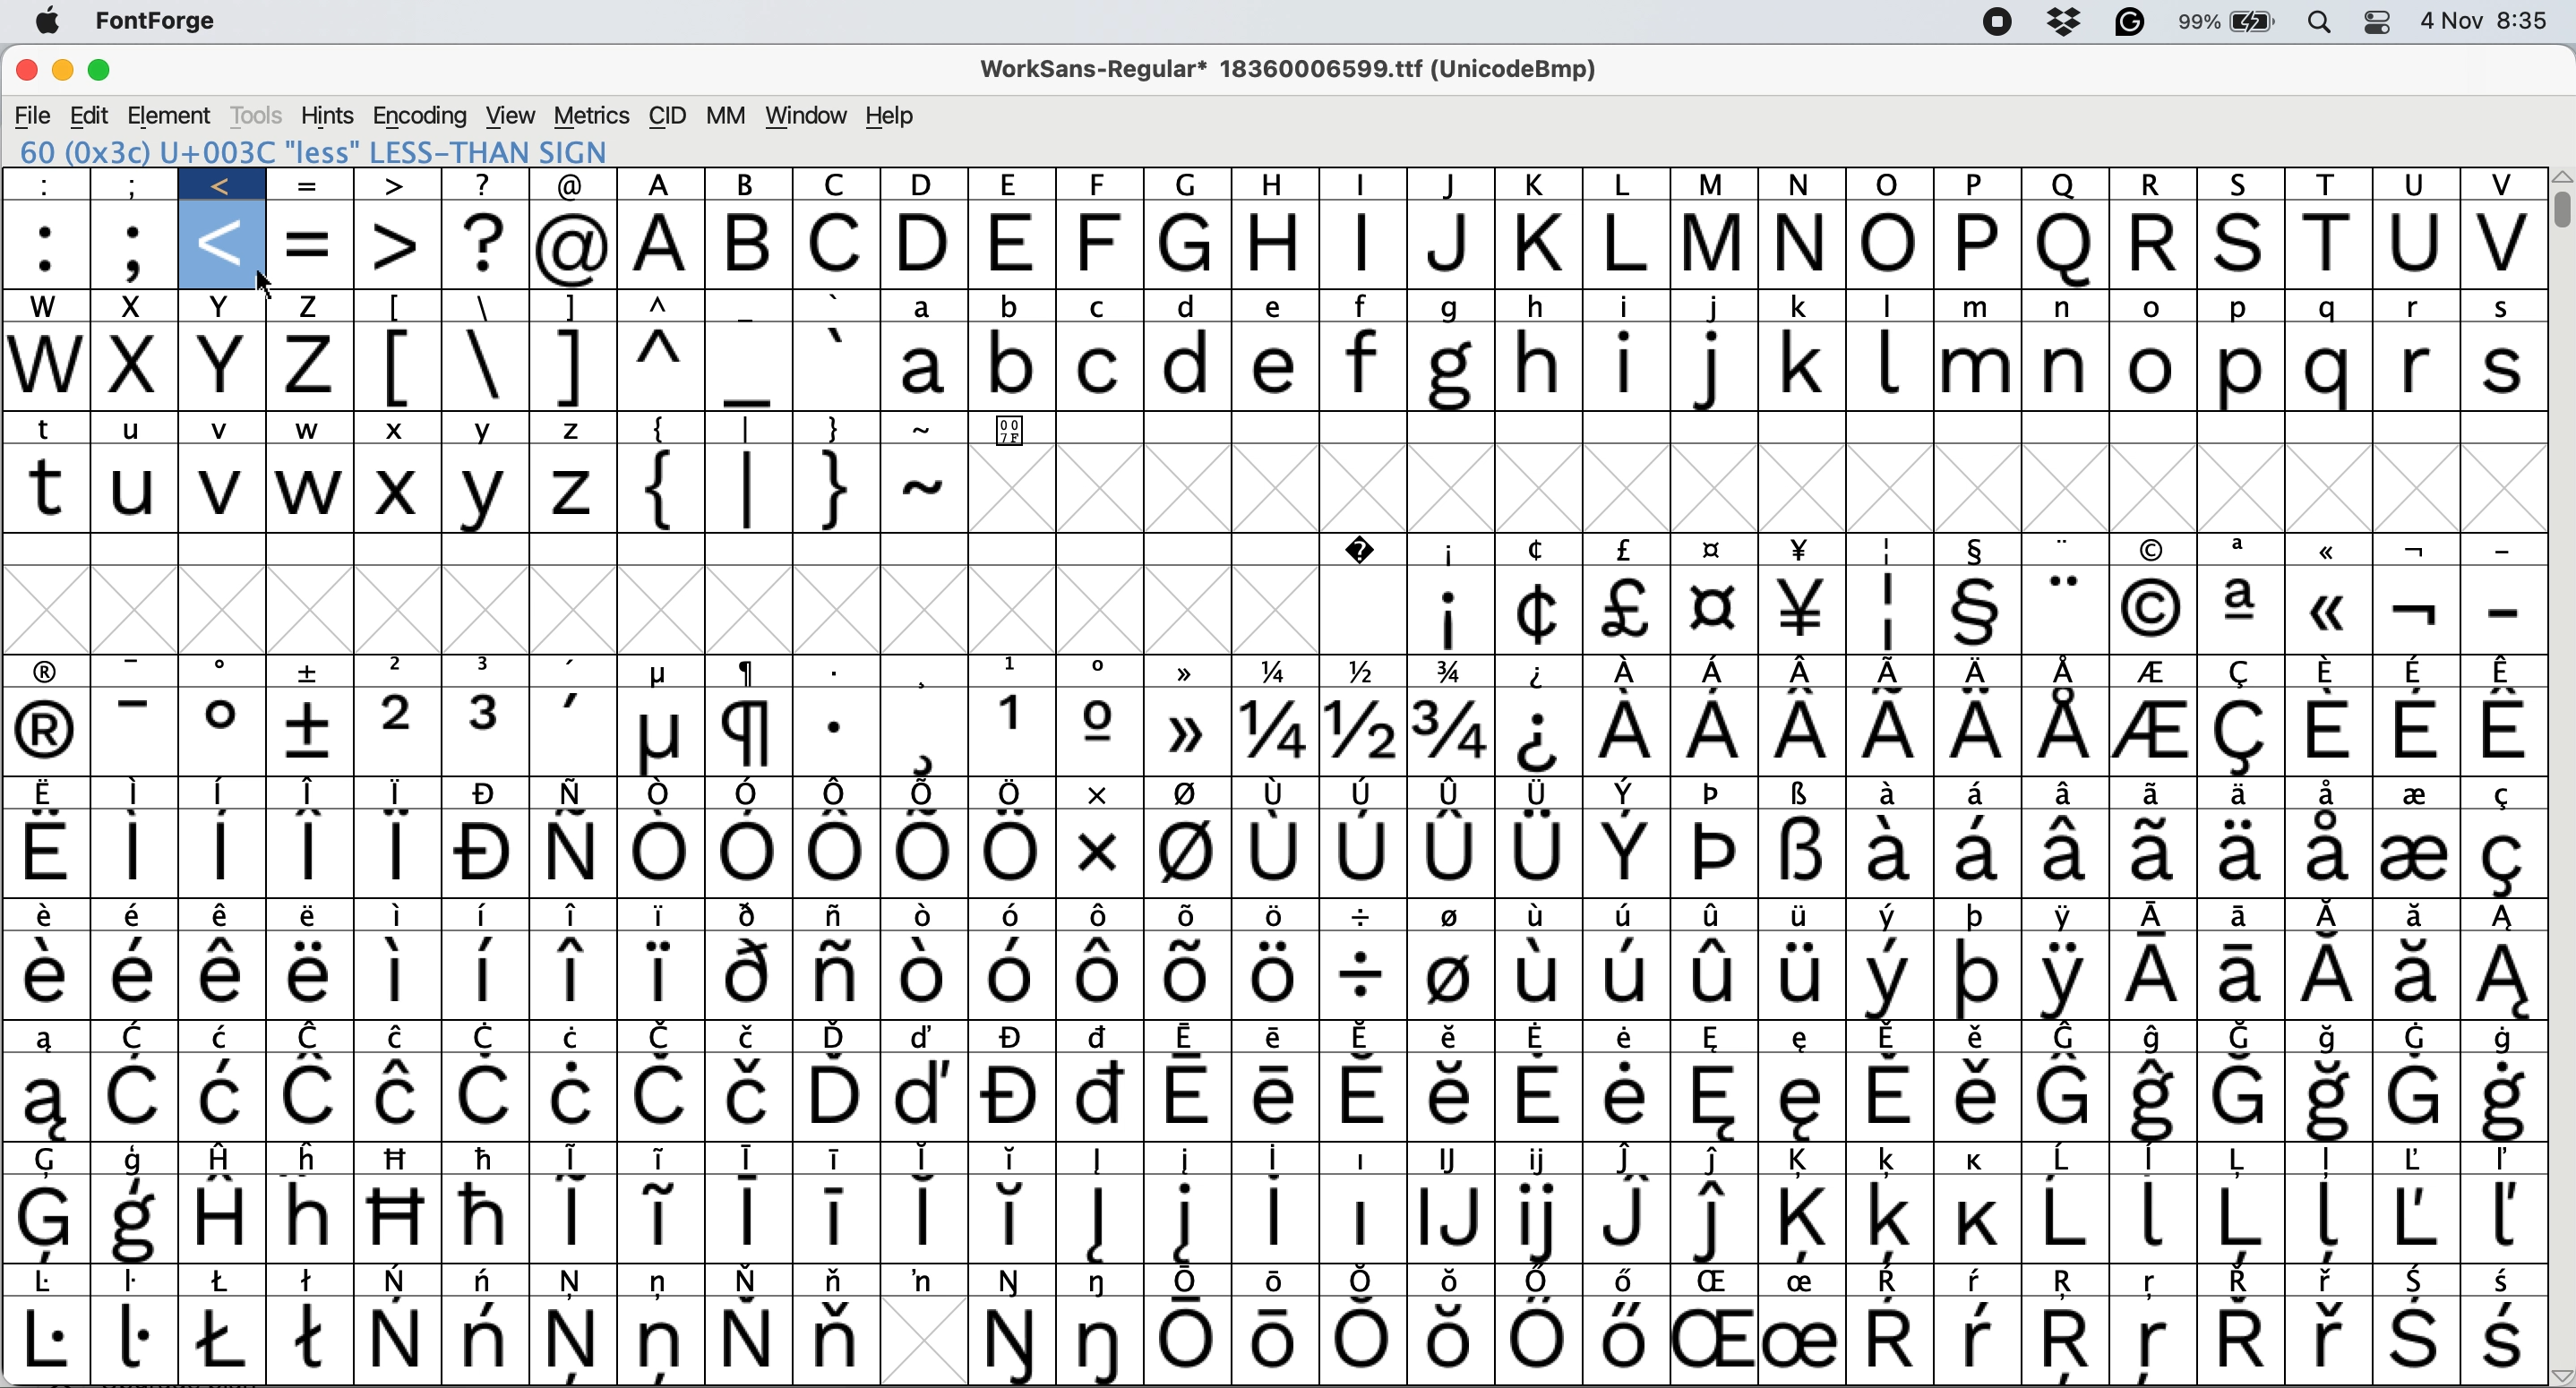 Image resolution: width=2576 pixels, height=1388 pixels. What do you see at coordinates (300, 974) in the screenshot?
I see `Symbol` at bounding box center [300, 974].